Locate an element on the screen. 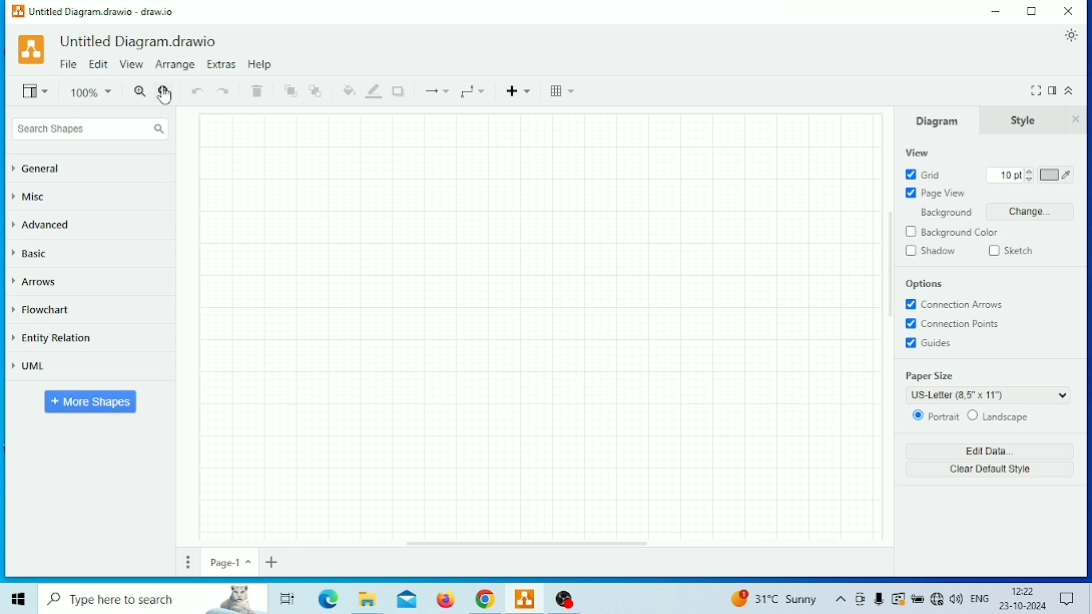  To Front is located at coordinates (291, 91).